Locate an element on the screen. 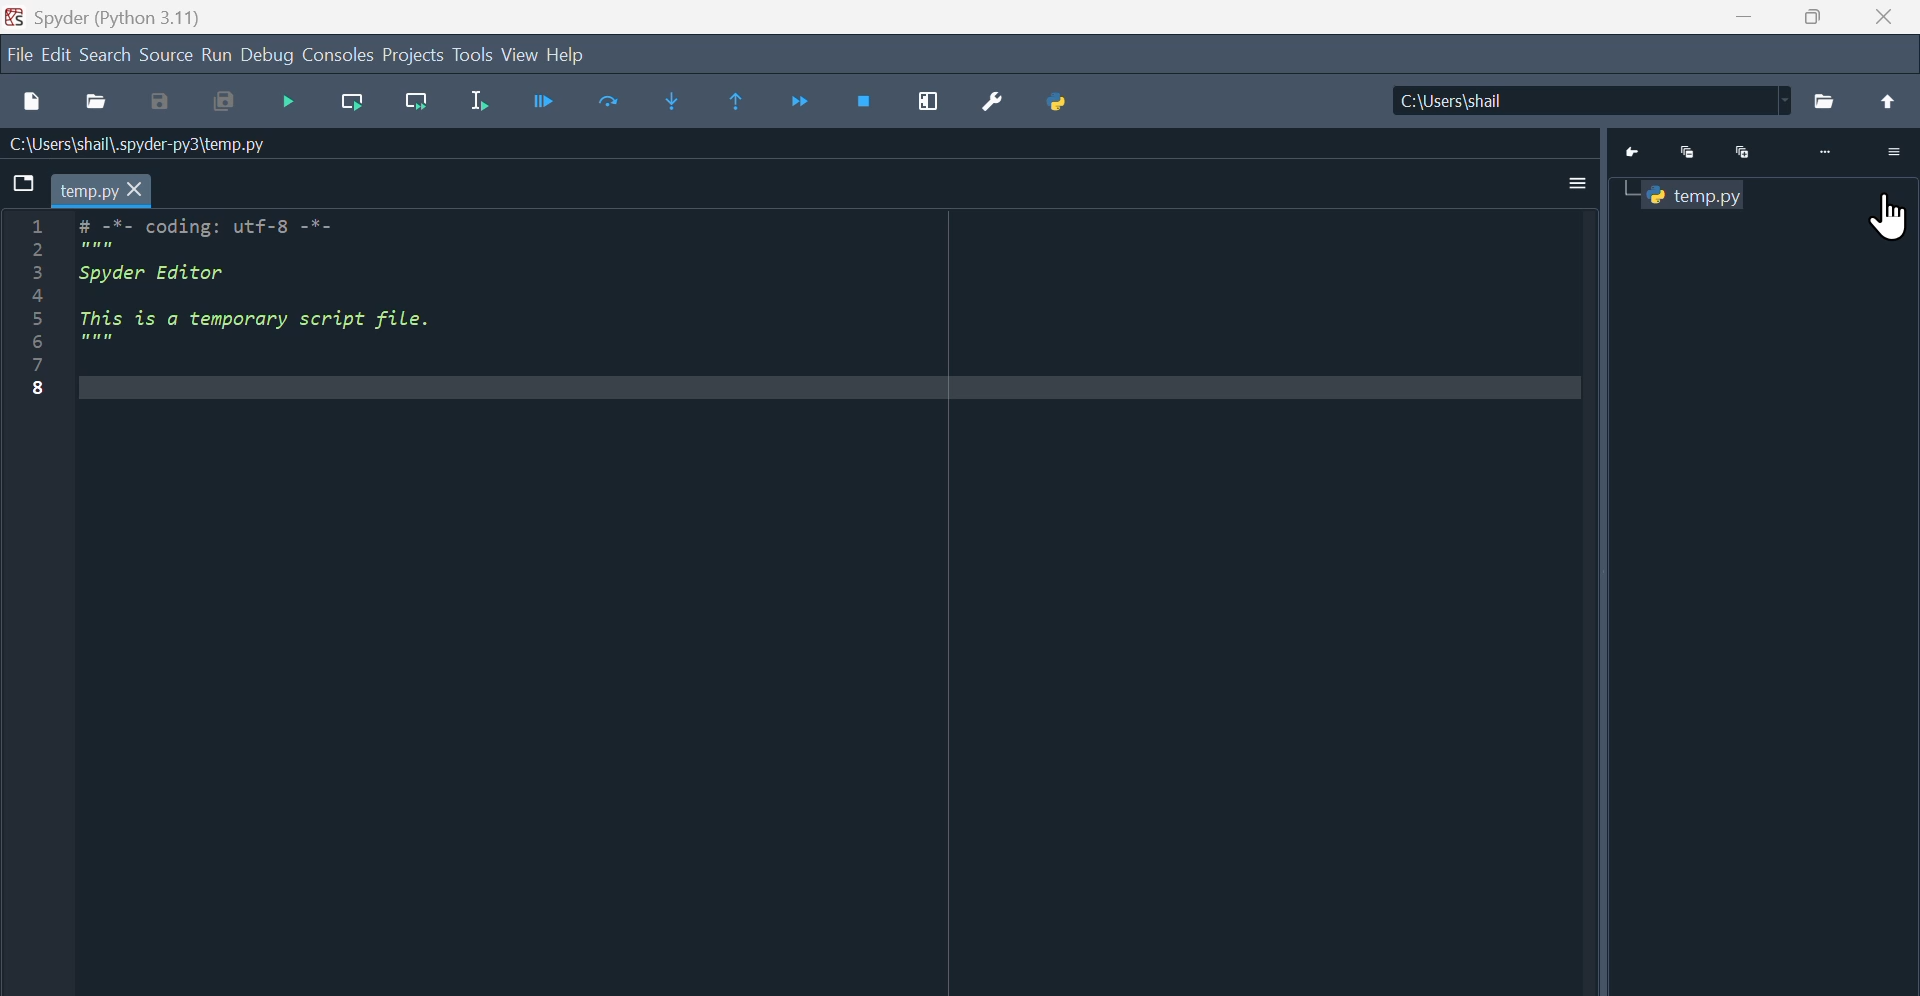 This screenshot has height=996, width=1920. Code is located at coordinates (282, 307).